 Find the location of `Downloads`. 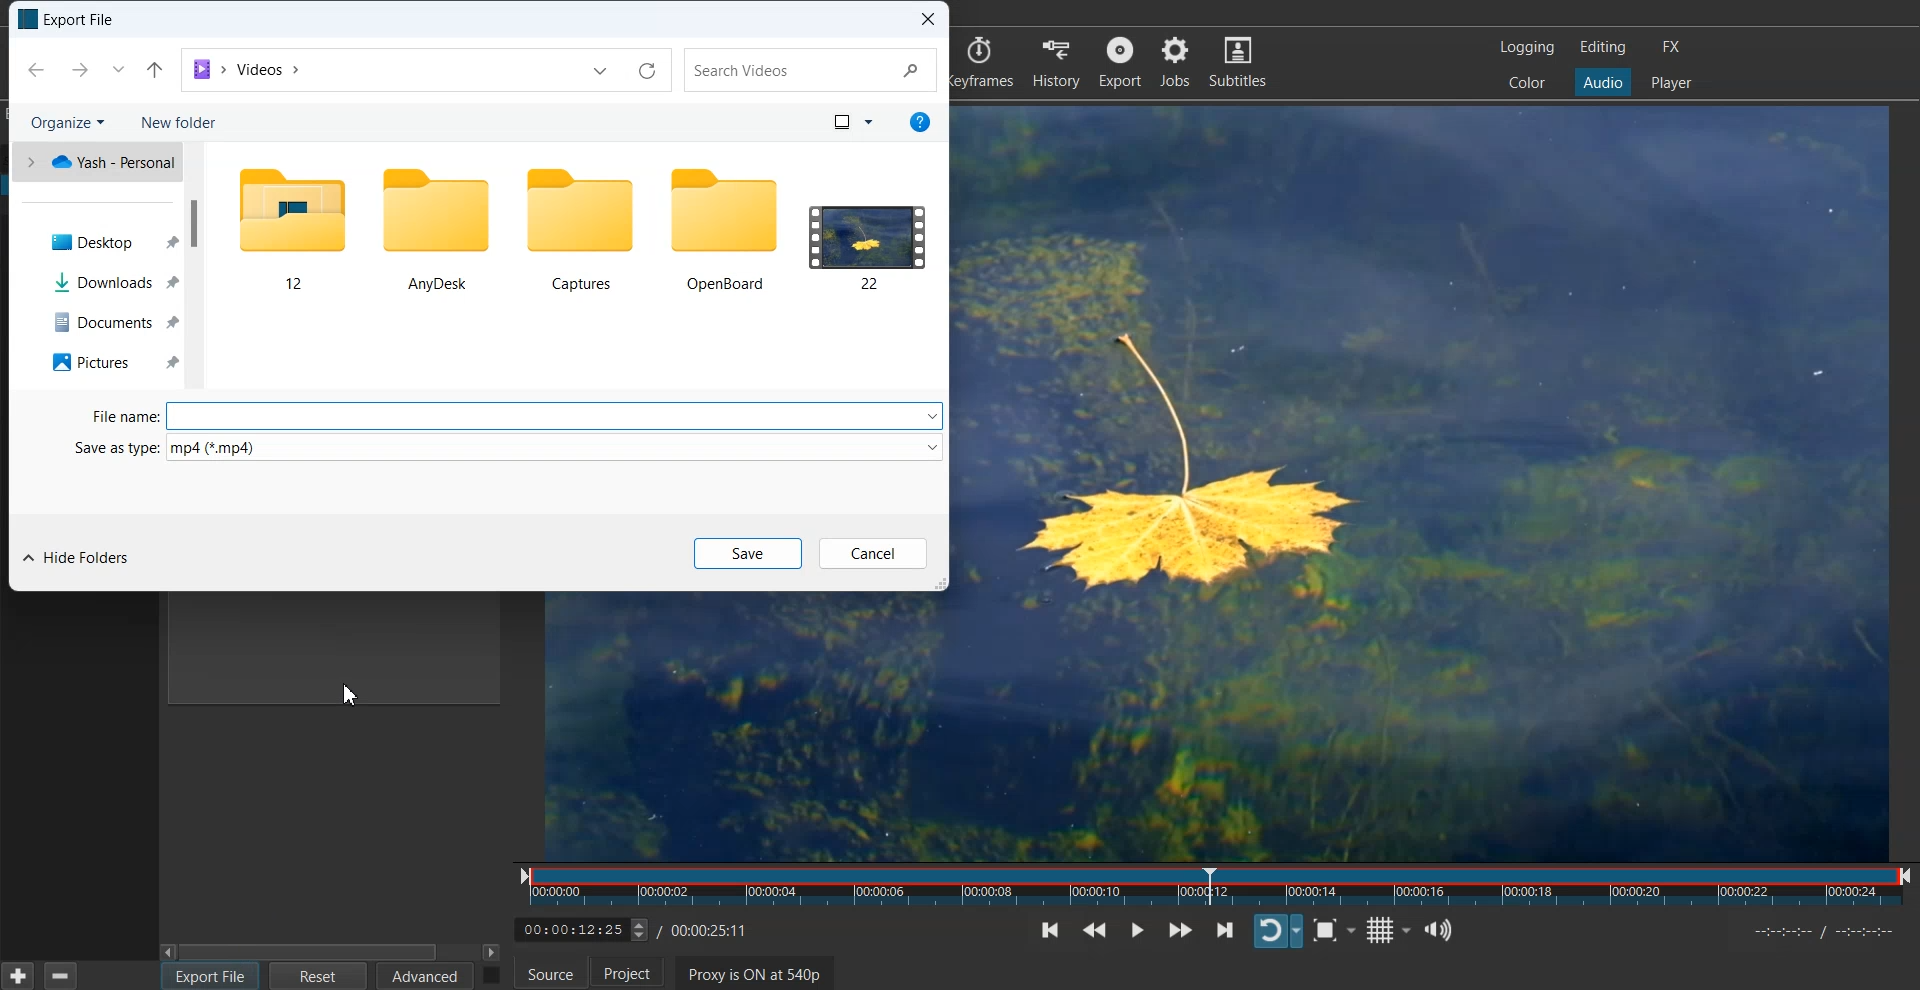

Downloads is located at coordinates (120, 280).